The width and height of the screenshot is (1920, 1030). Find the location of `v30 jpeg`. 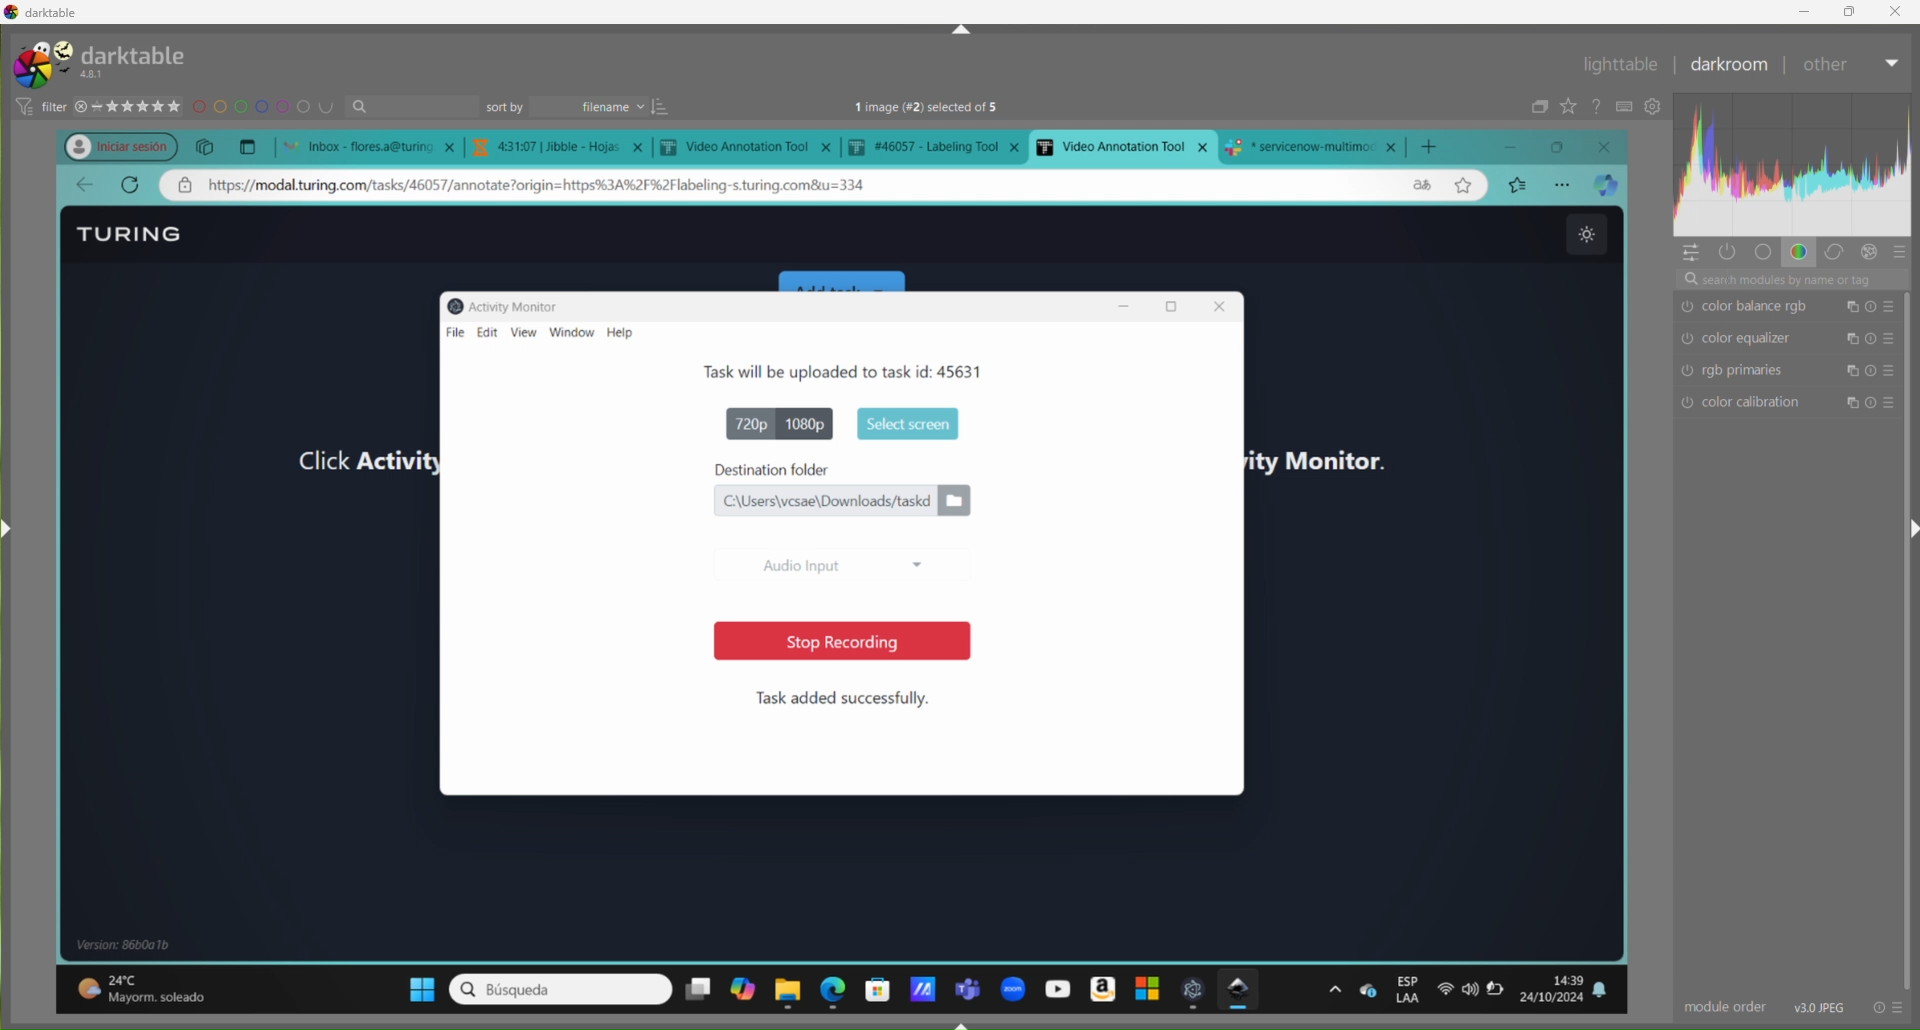

v30 jpeg is located at coordinates (1814, 1006).